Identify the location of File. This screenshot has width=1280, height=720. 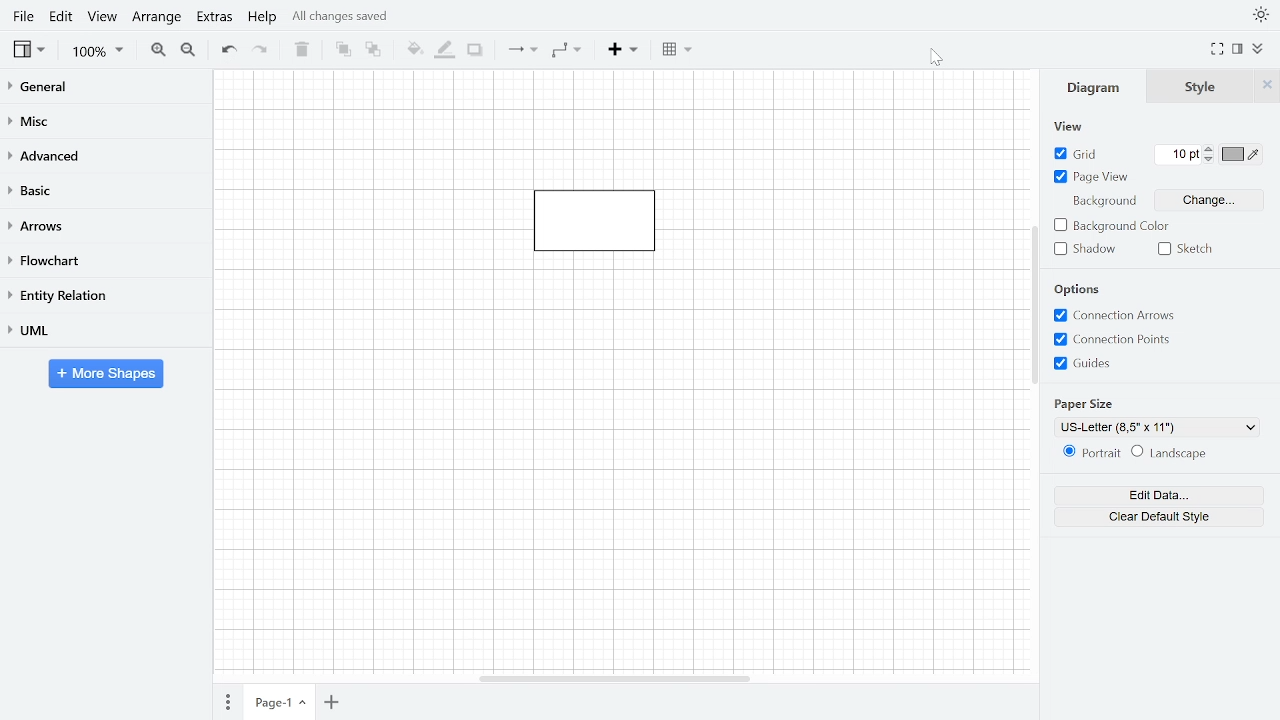
(23, 17).